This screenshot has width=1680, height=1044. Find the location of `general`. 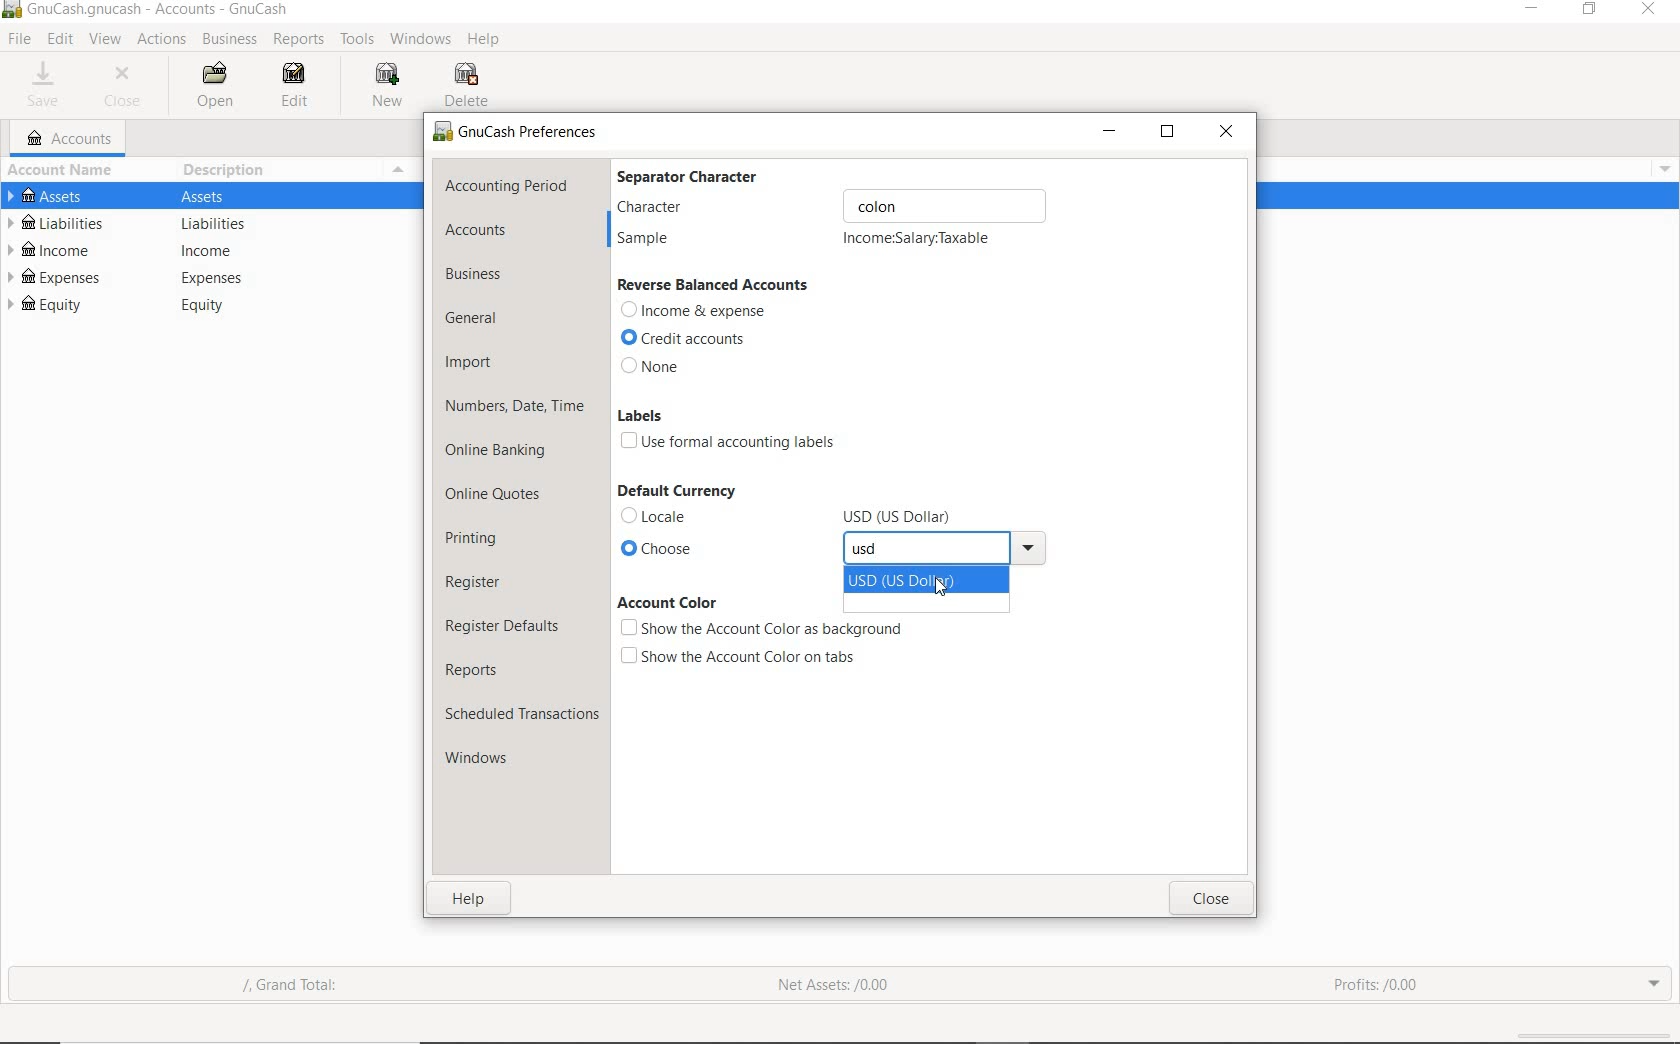

general is located at coordinates (479, 319).